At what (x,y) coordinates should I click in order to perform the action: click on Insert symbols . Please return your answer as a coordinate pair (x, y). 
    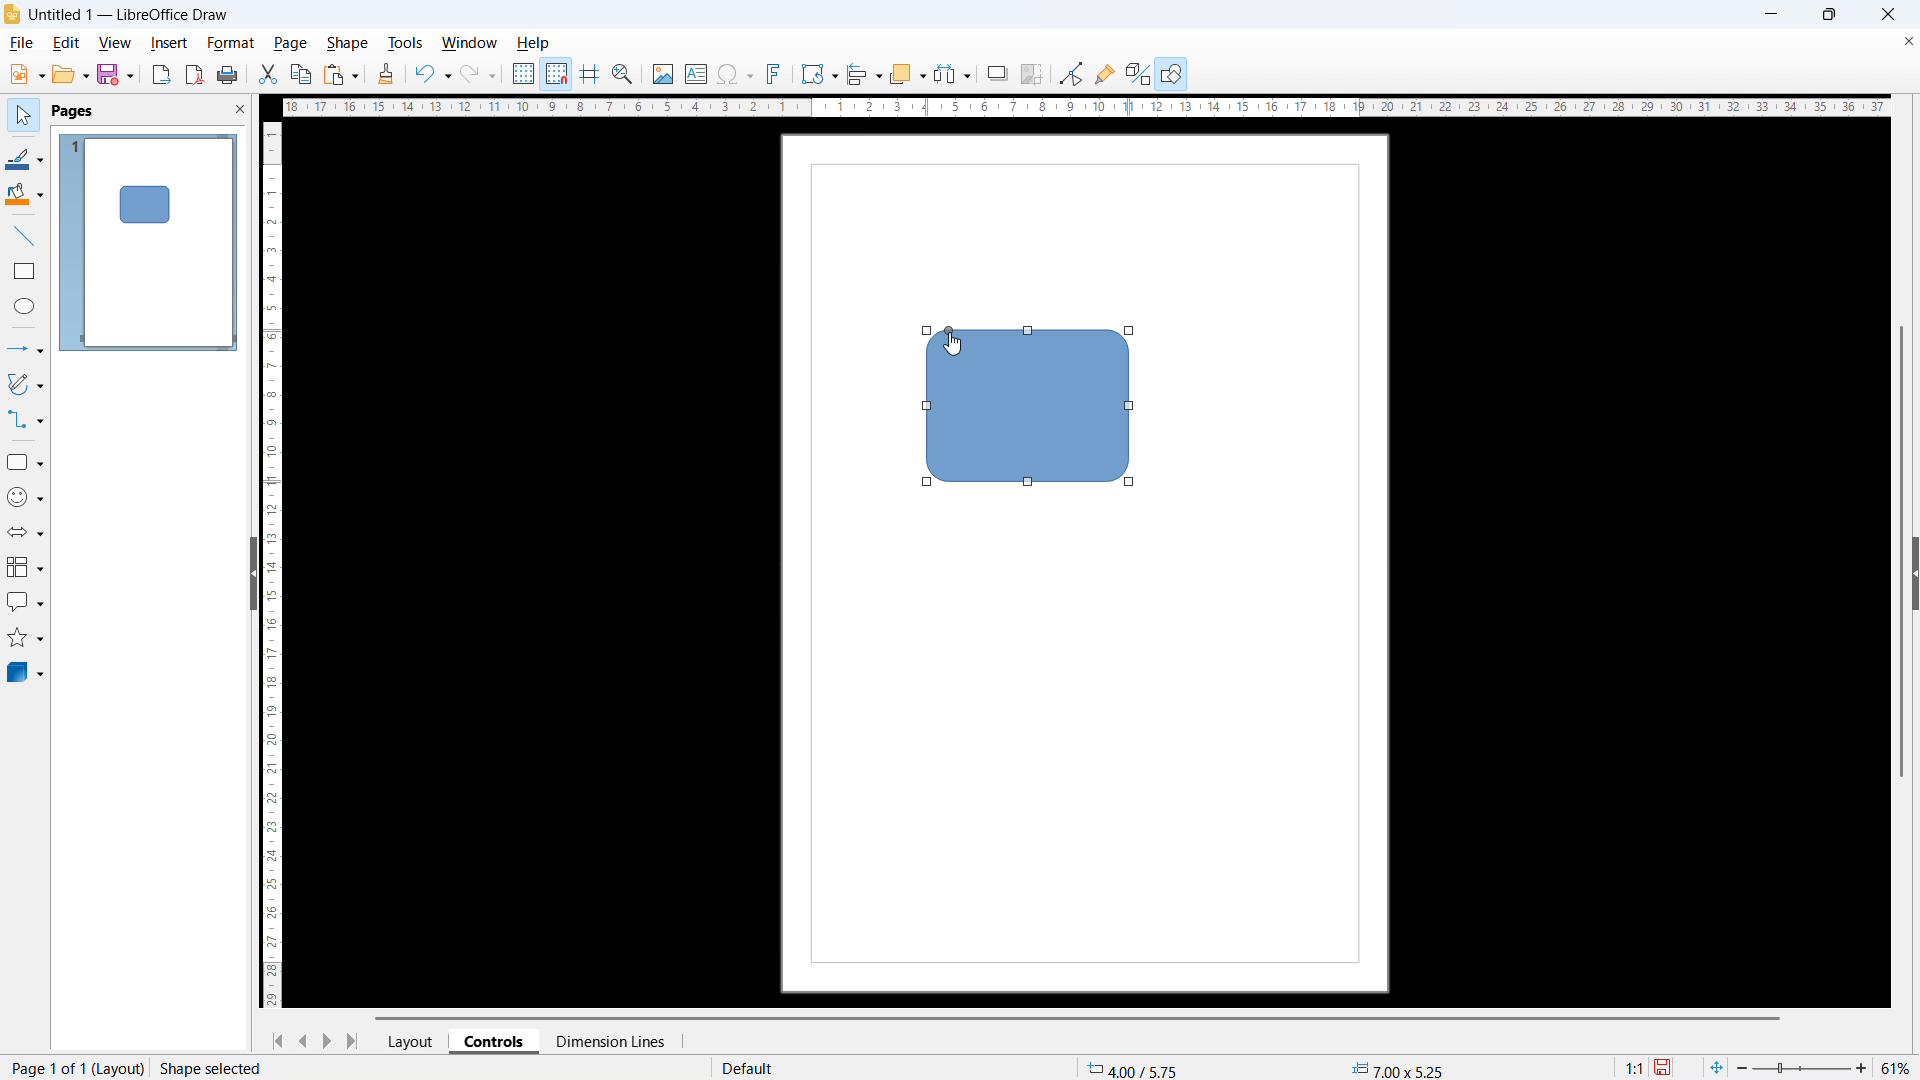
    Looking at the image, I should click on (735, 75).